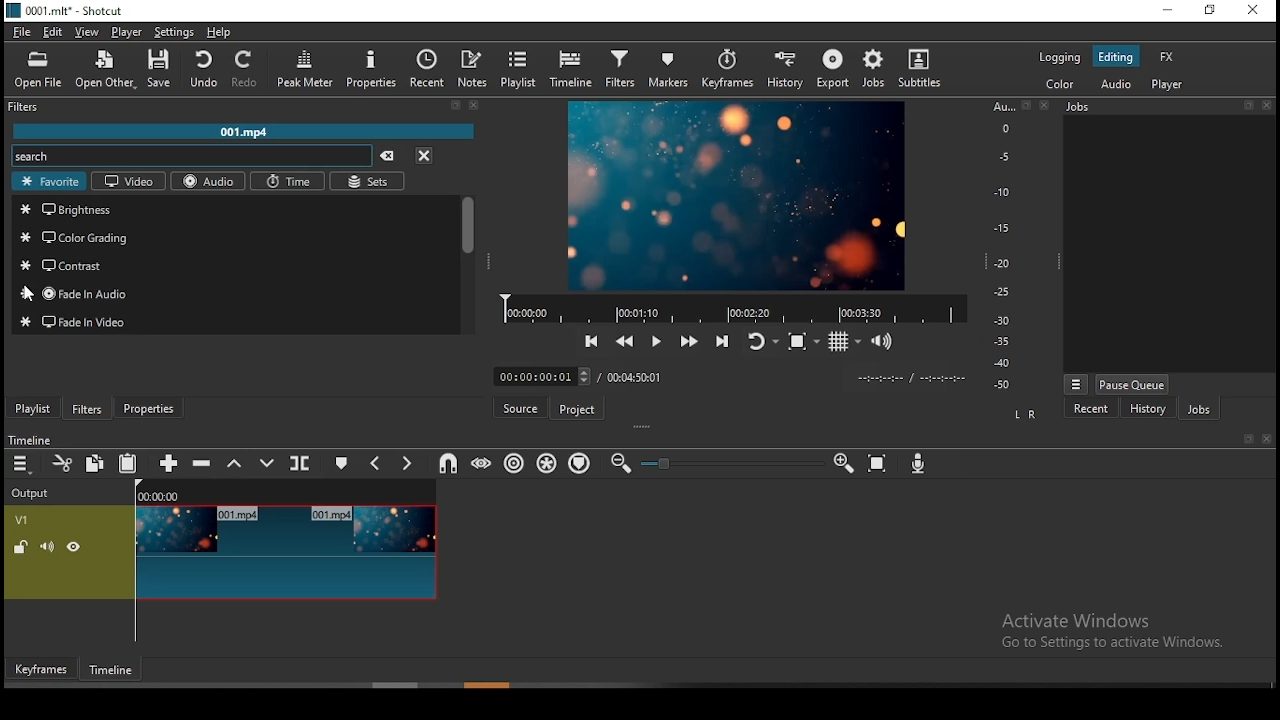 The width and height of the screenshot is (1280, 720). I want to click on edit, so click(55, 32).